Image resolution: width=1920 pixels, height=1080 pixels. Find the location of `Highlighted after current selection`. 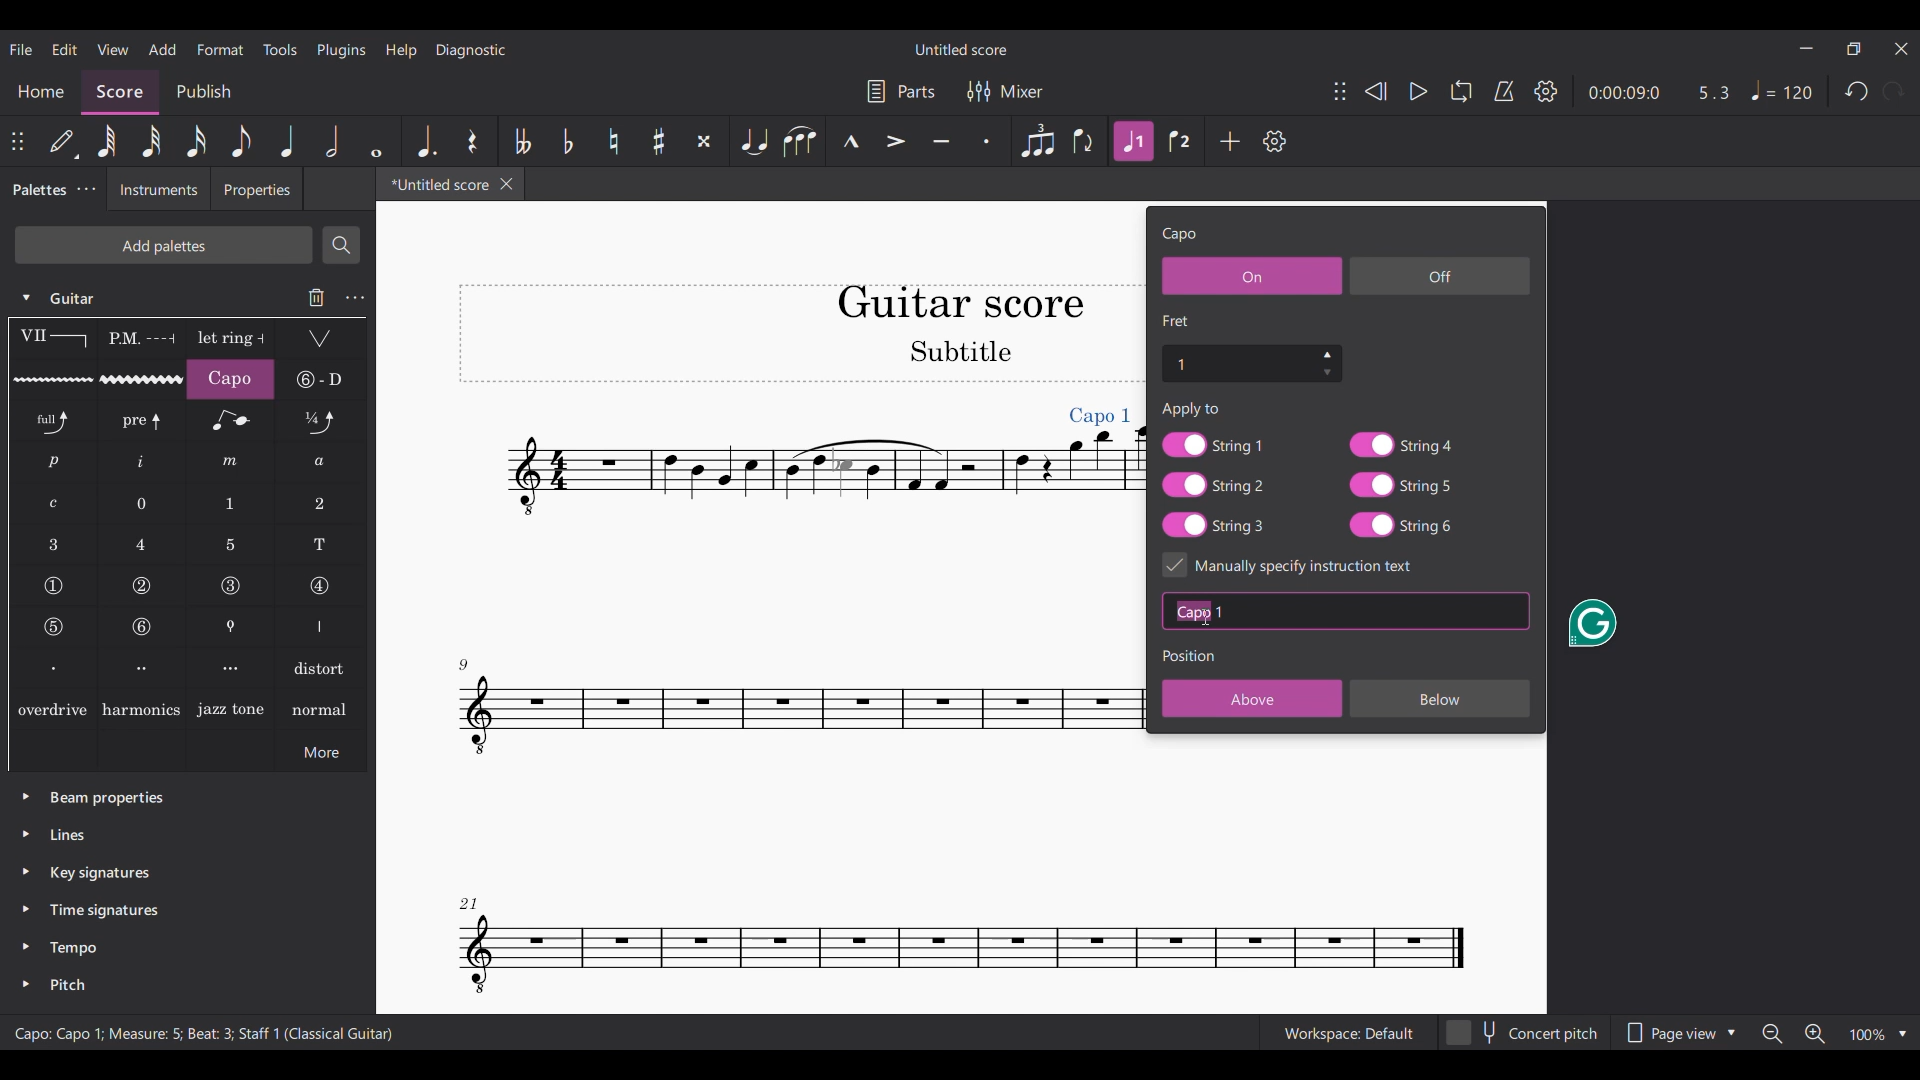

Highlighted after current selection is located at coordinates (1135, 142).